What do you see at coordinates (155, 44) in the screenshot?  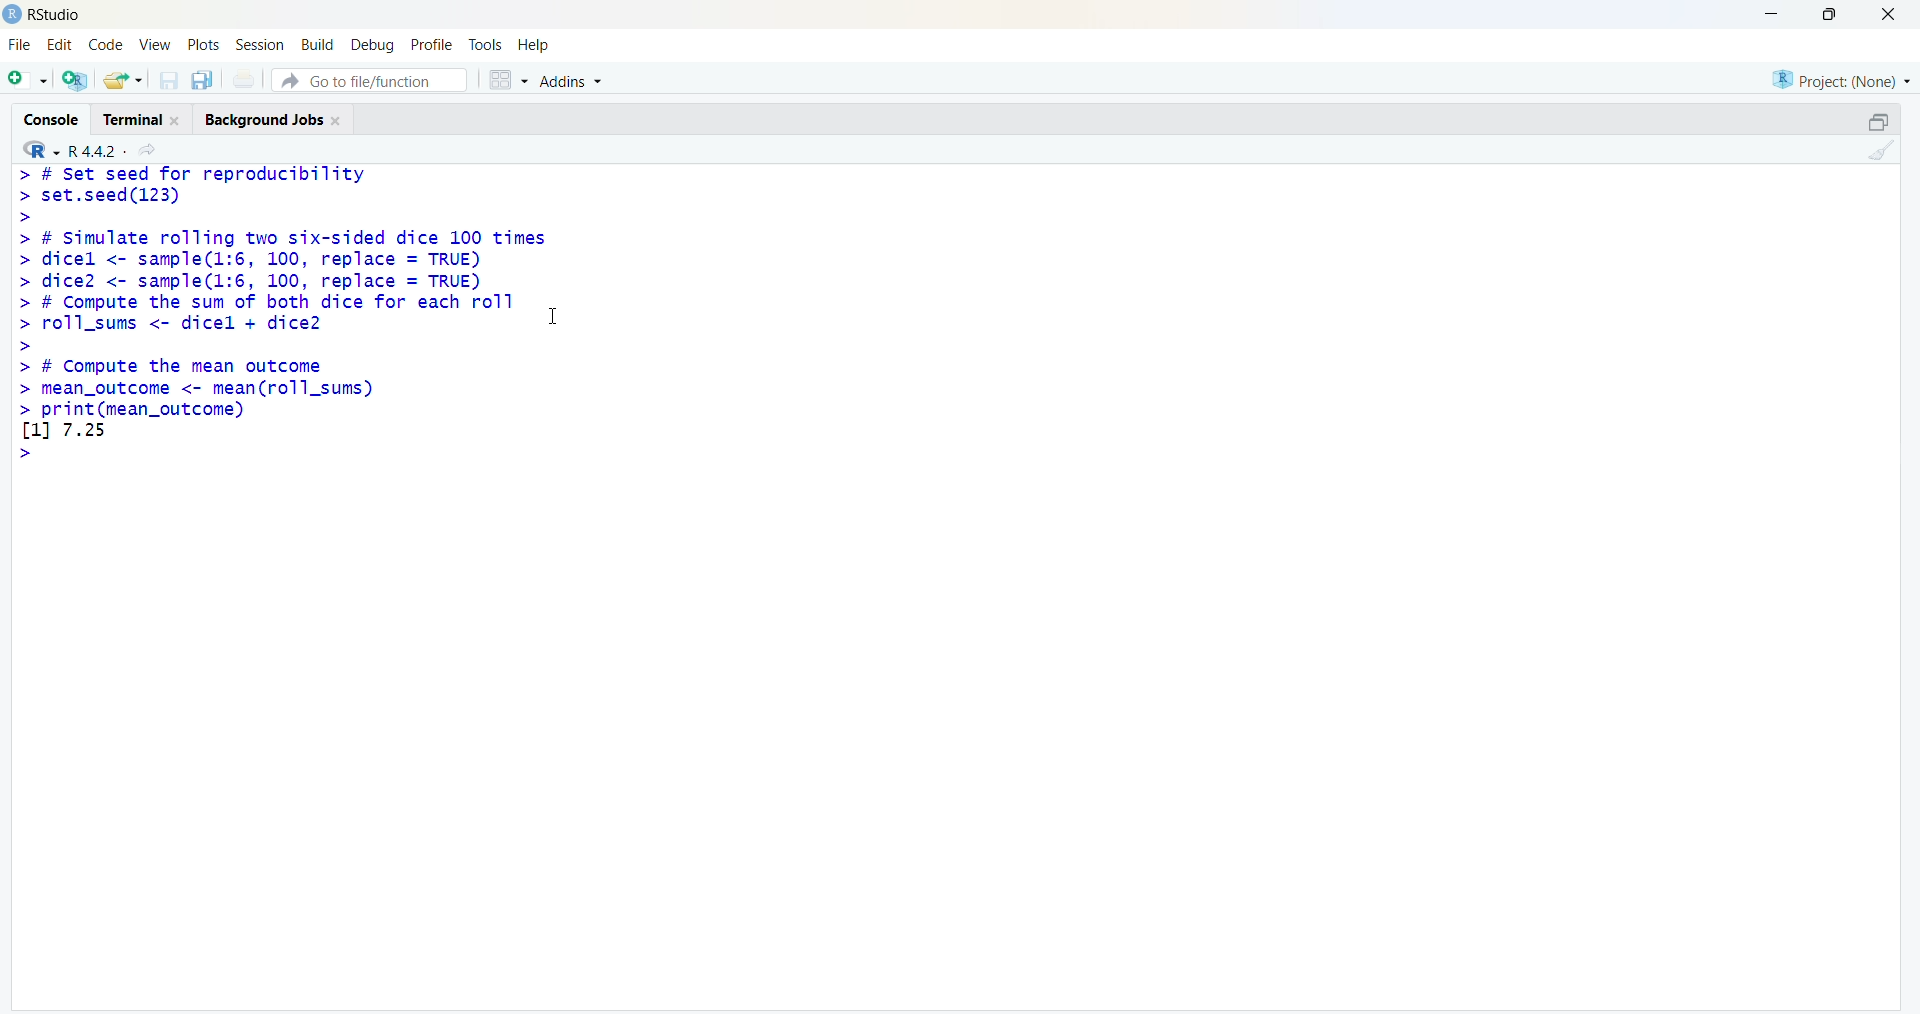 I see `view` at bounding box center [155, 44].